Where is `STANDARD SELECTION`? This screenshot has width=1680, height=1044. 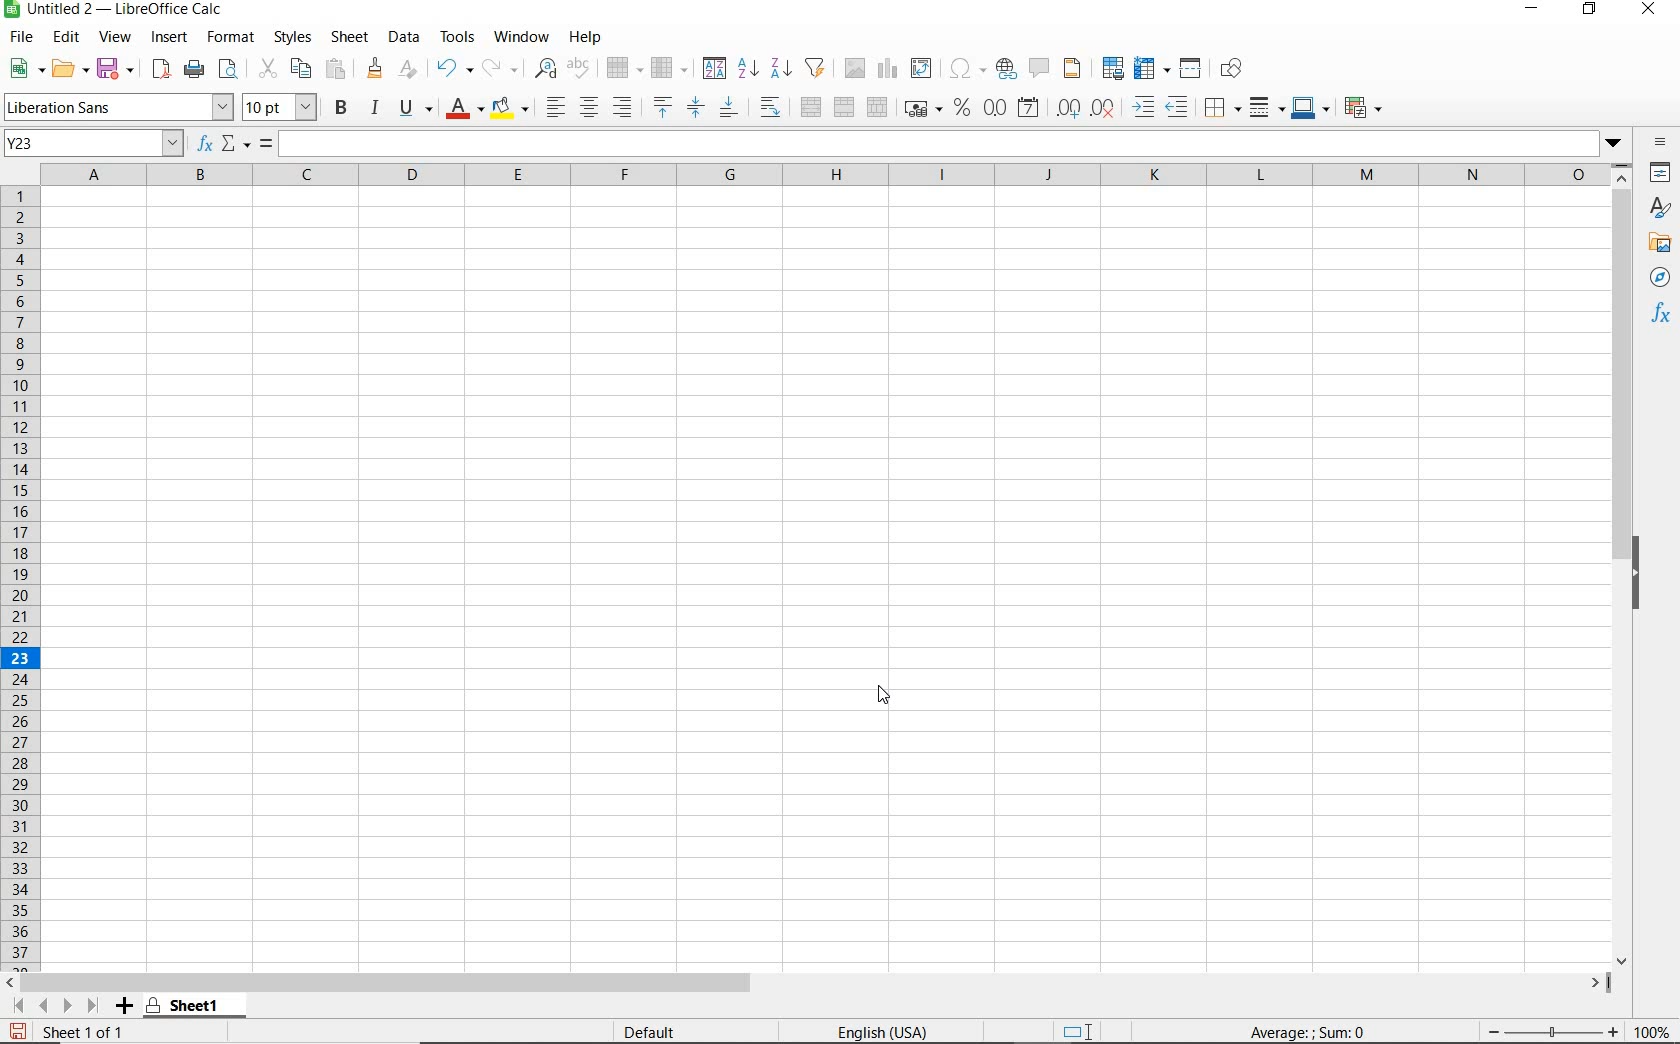 STANDARD SELECTION is located at coordinates (1079, 1032).